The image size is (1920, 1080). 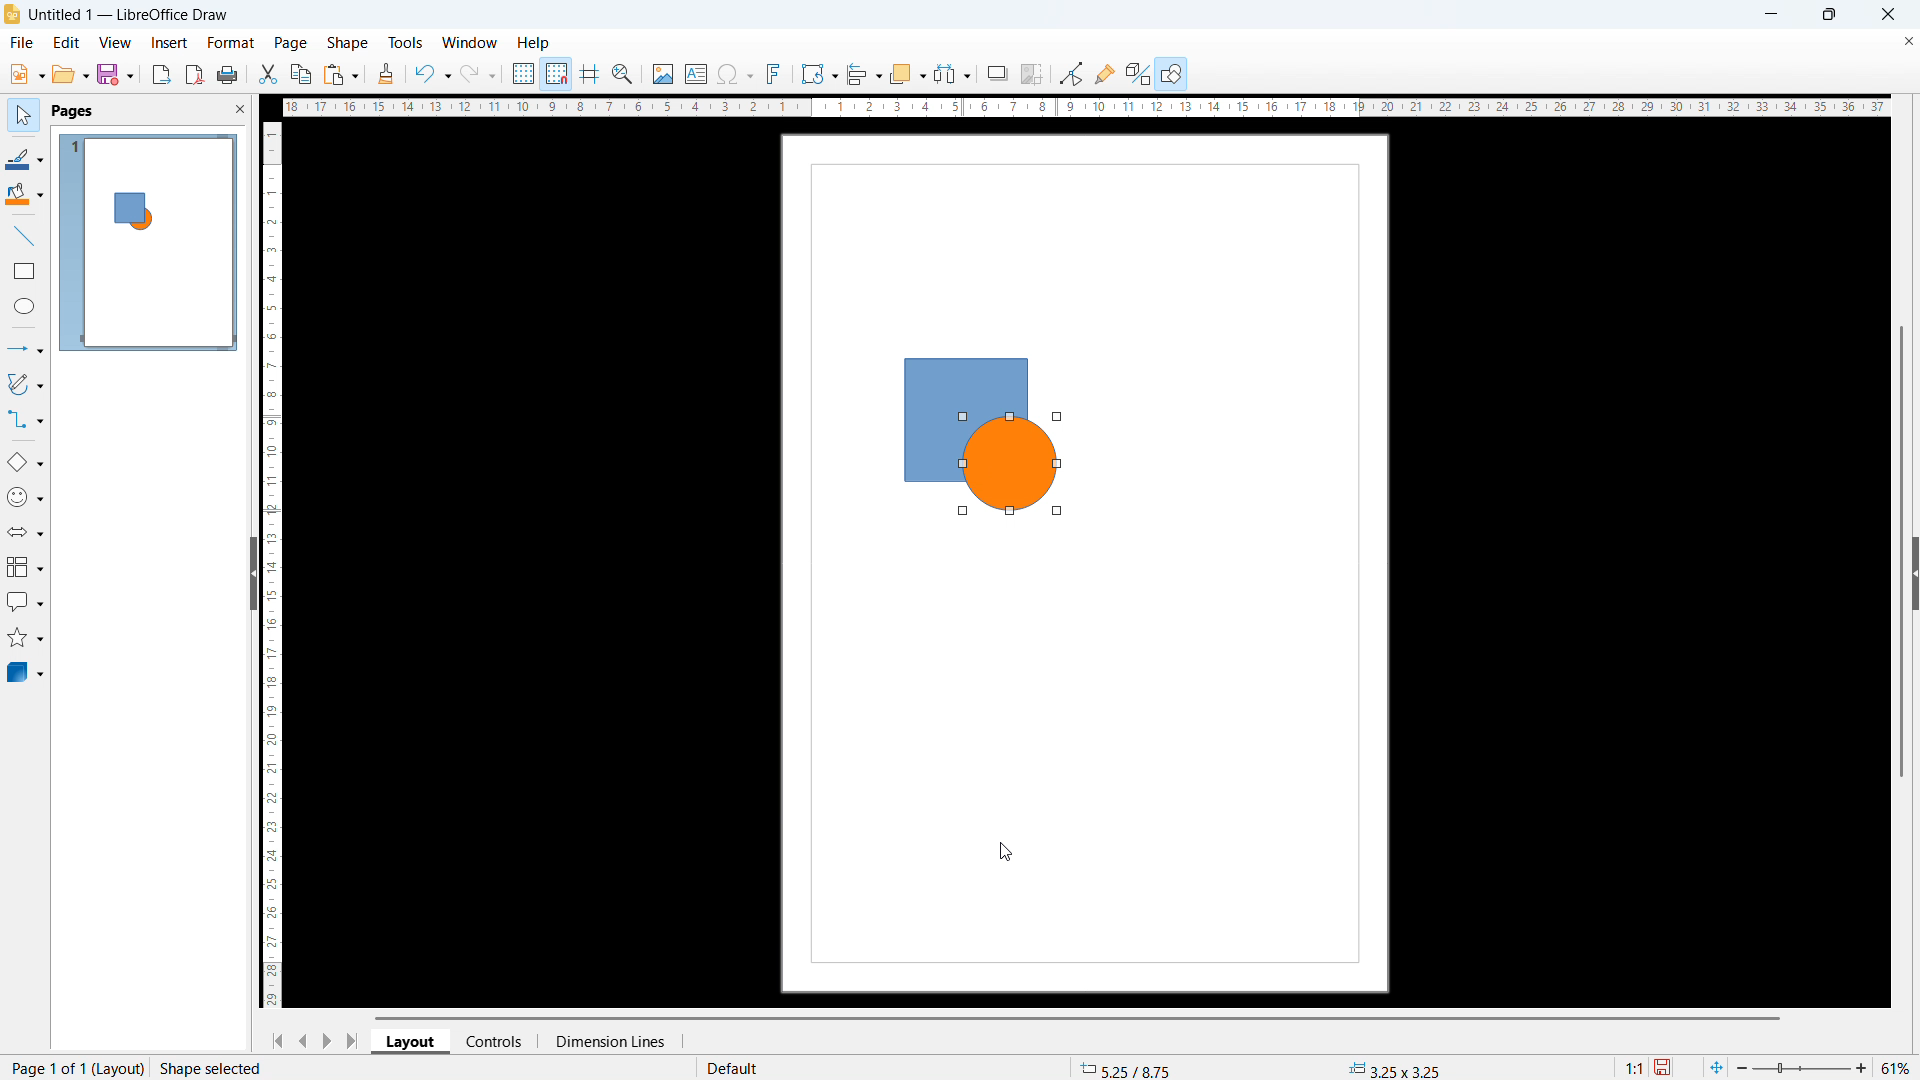 I want to click on paste, so click(x=341, y=74).